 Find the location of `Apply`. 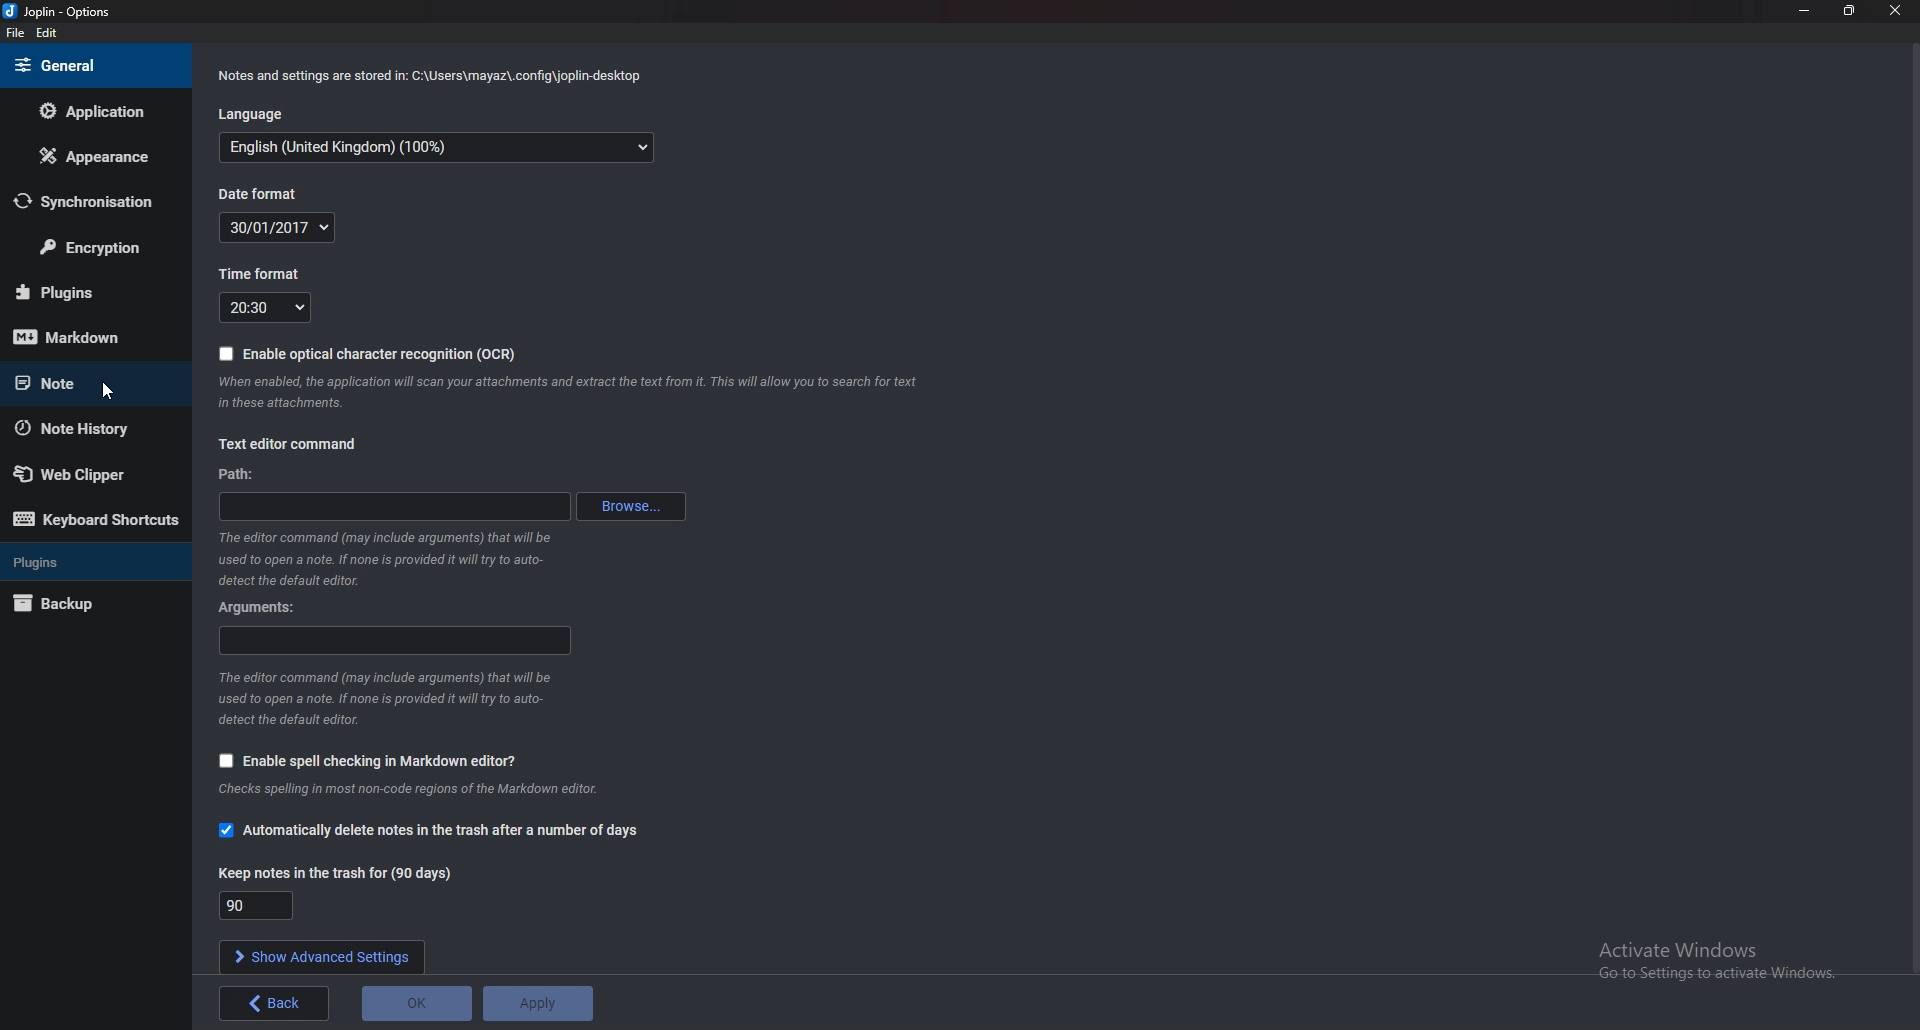

Apply is located at coordinates (537, 1005).